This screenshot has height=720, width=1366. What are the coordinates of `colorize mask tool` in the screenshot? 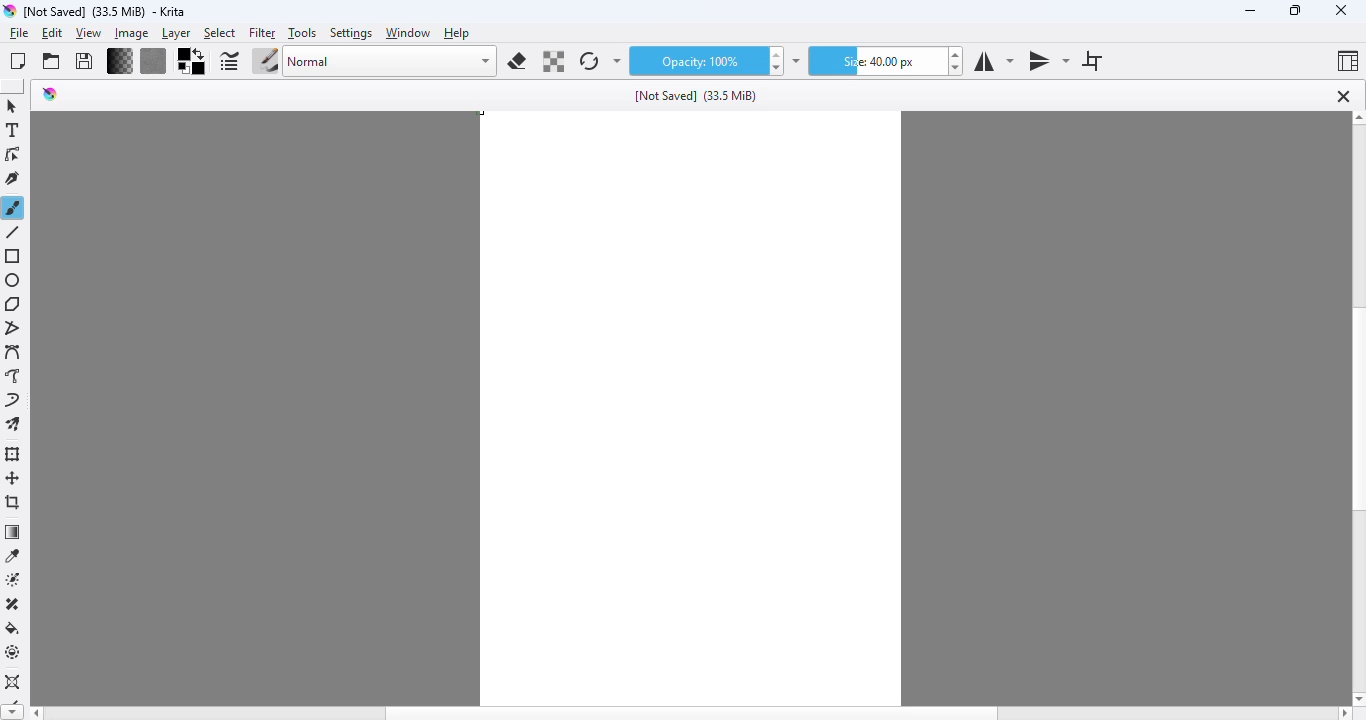 It's located at (14, 581).